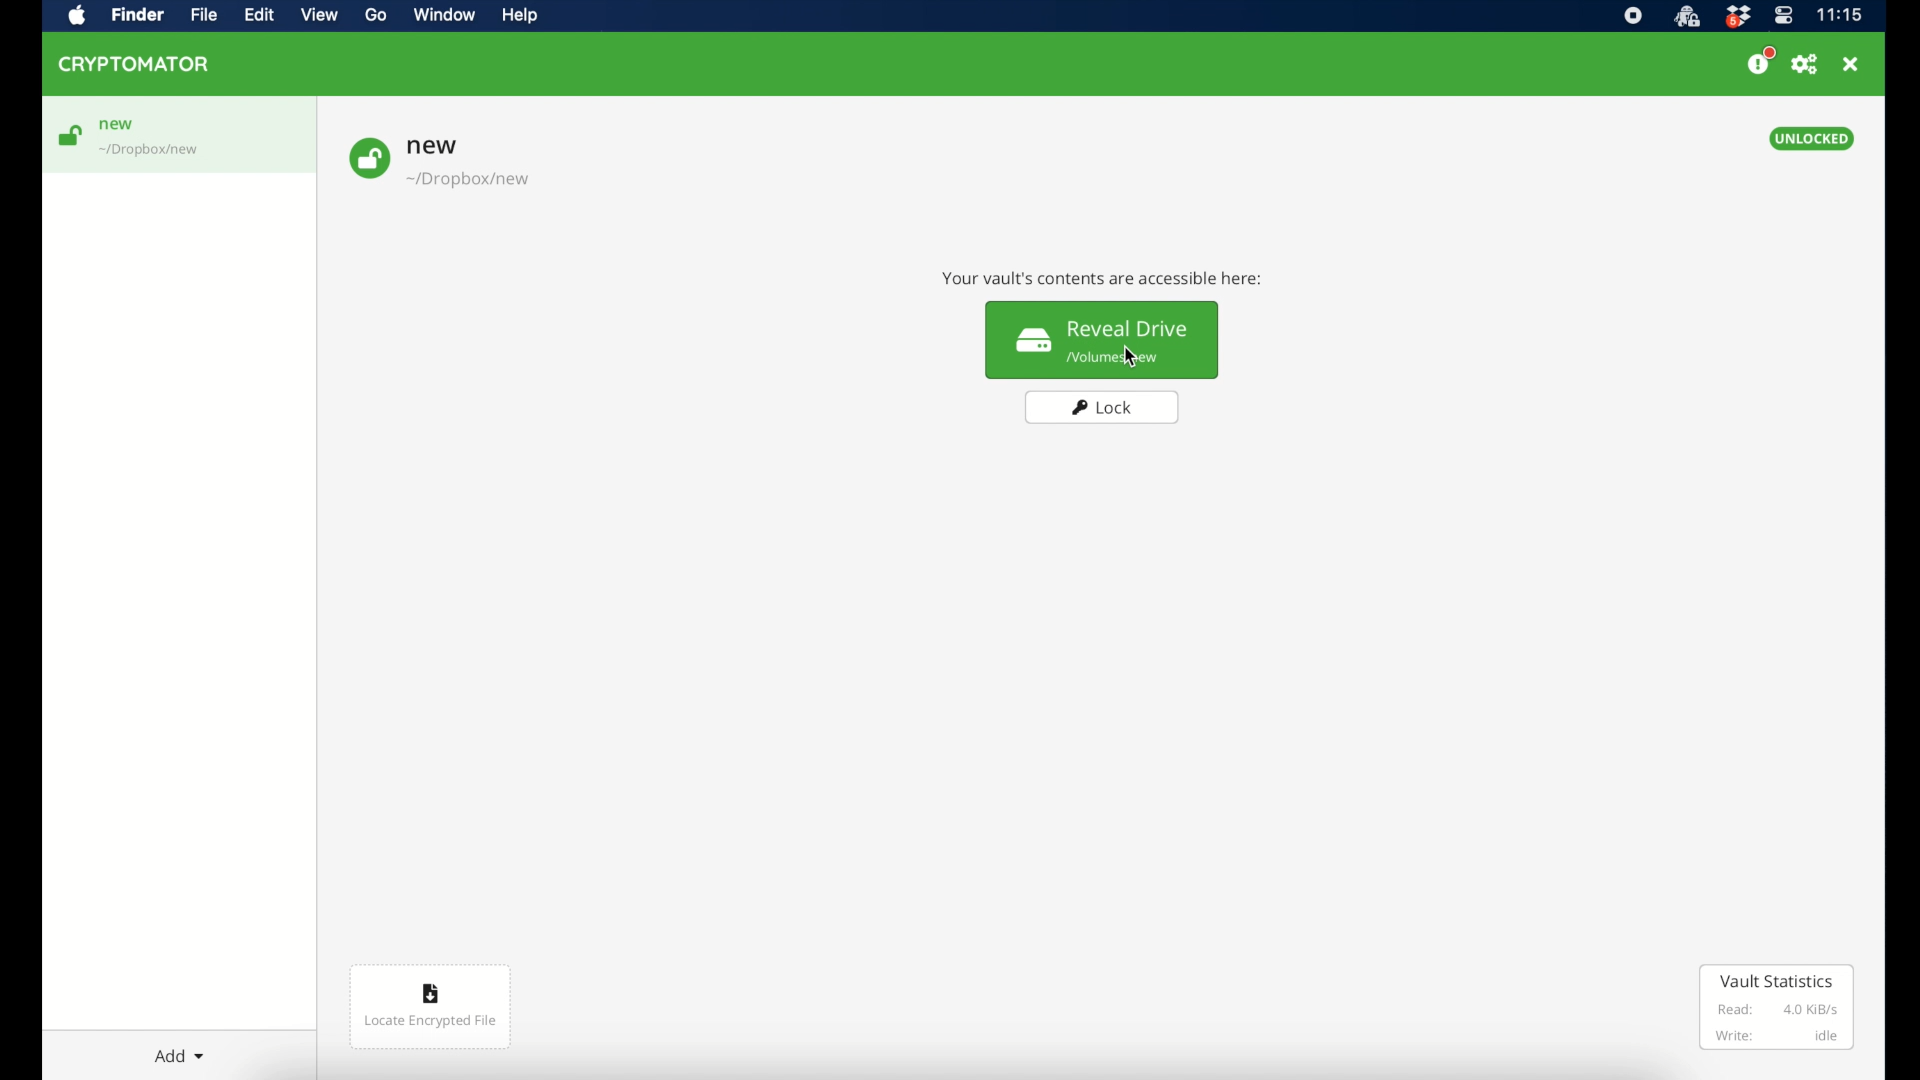 This screenshot has height=1080, width=1920. What do you see at coordinates (135, 64) in the screenshot?
I see `cryptomator` at bounding box center [135, 64].